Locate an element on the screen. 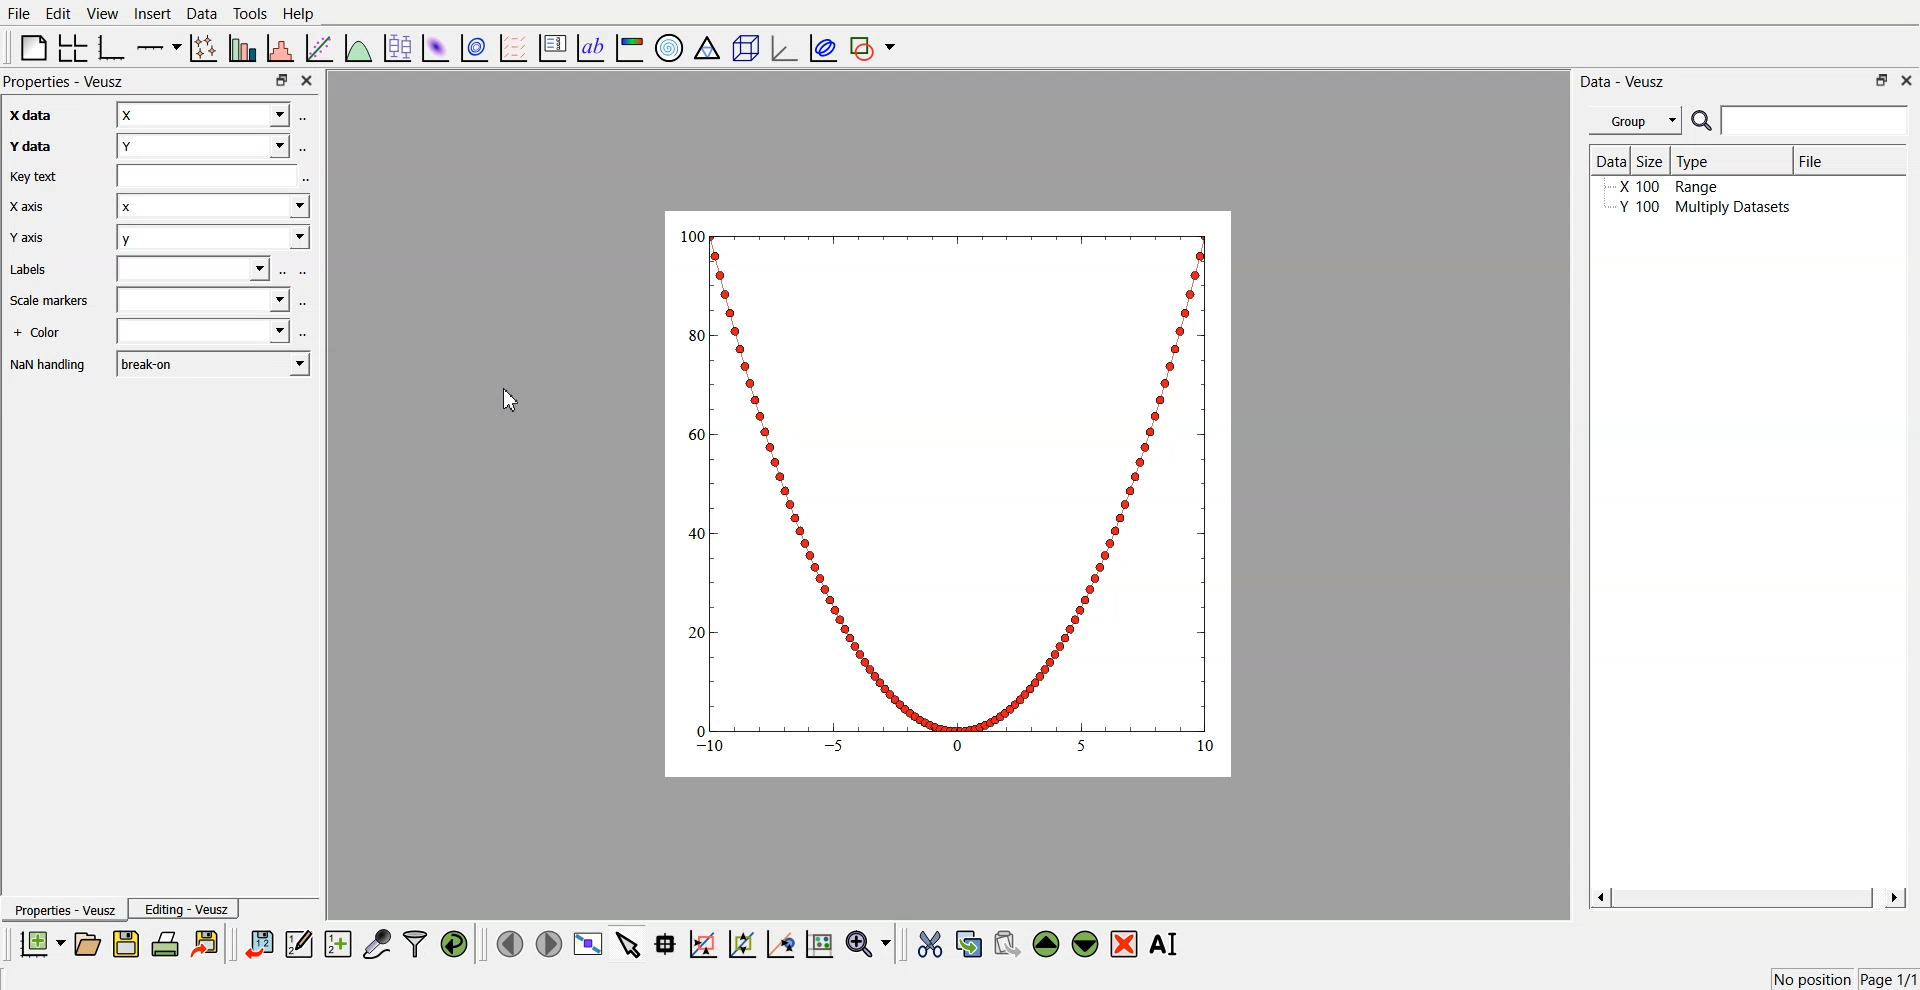  key text is located at coordinates (38, 177).